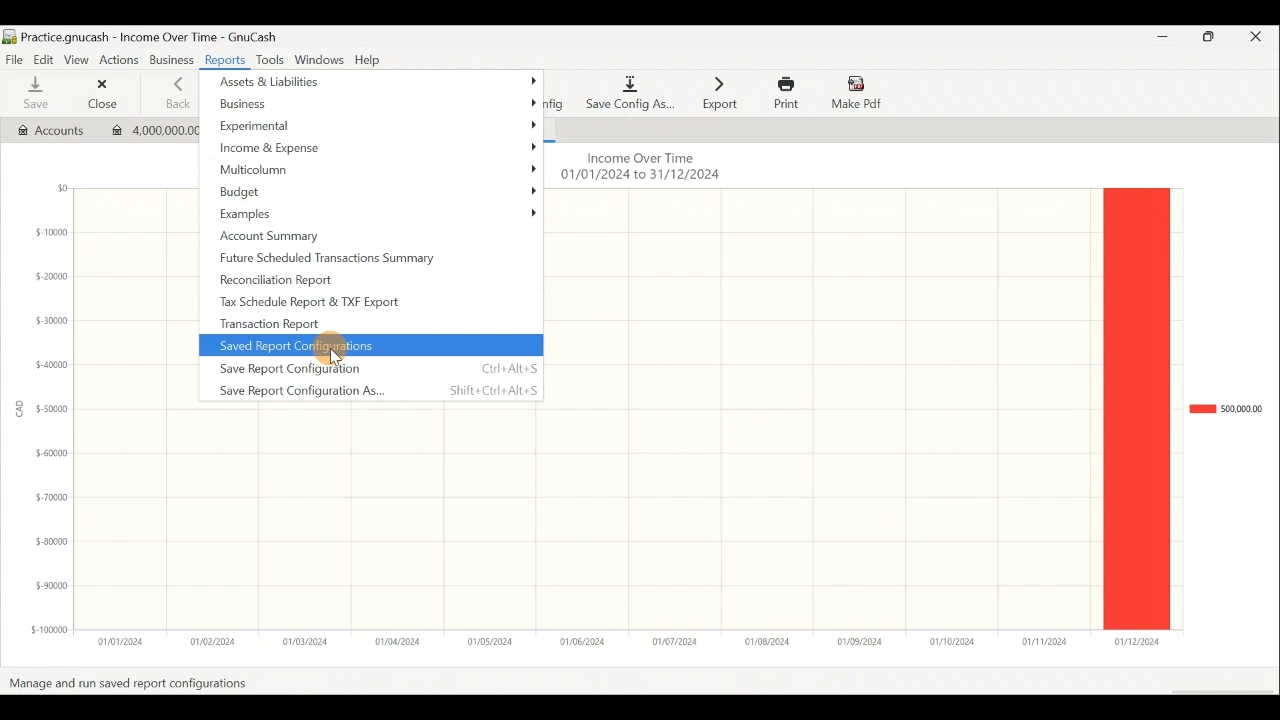 The width and height of the screenshot is (1280, 720). Describe the element at coordinates (1210, 40) in the screenshot. I see `Maximize` at that location.